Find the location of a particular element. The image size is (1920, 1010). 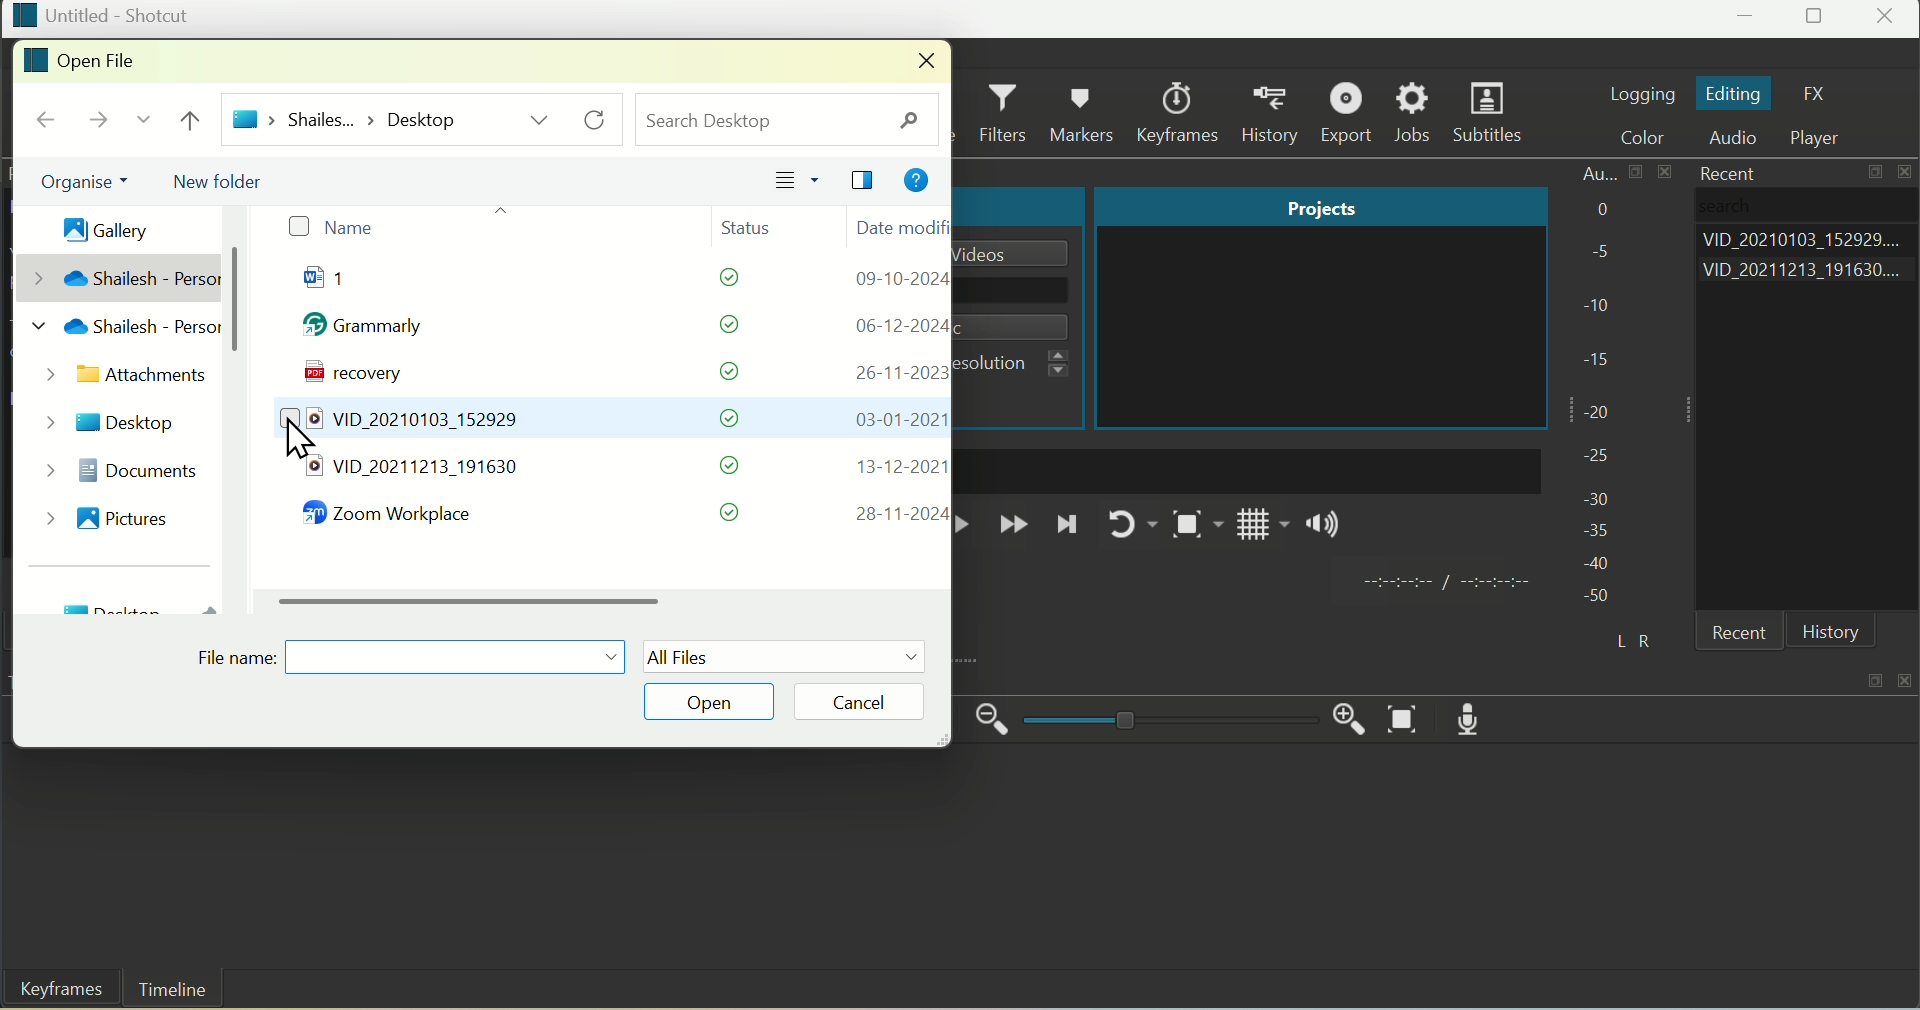

View as is located at coordinates (798, 181).